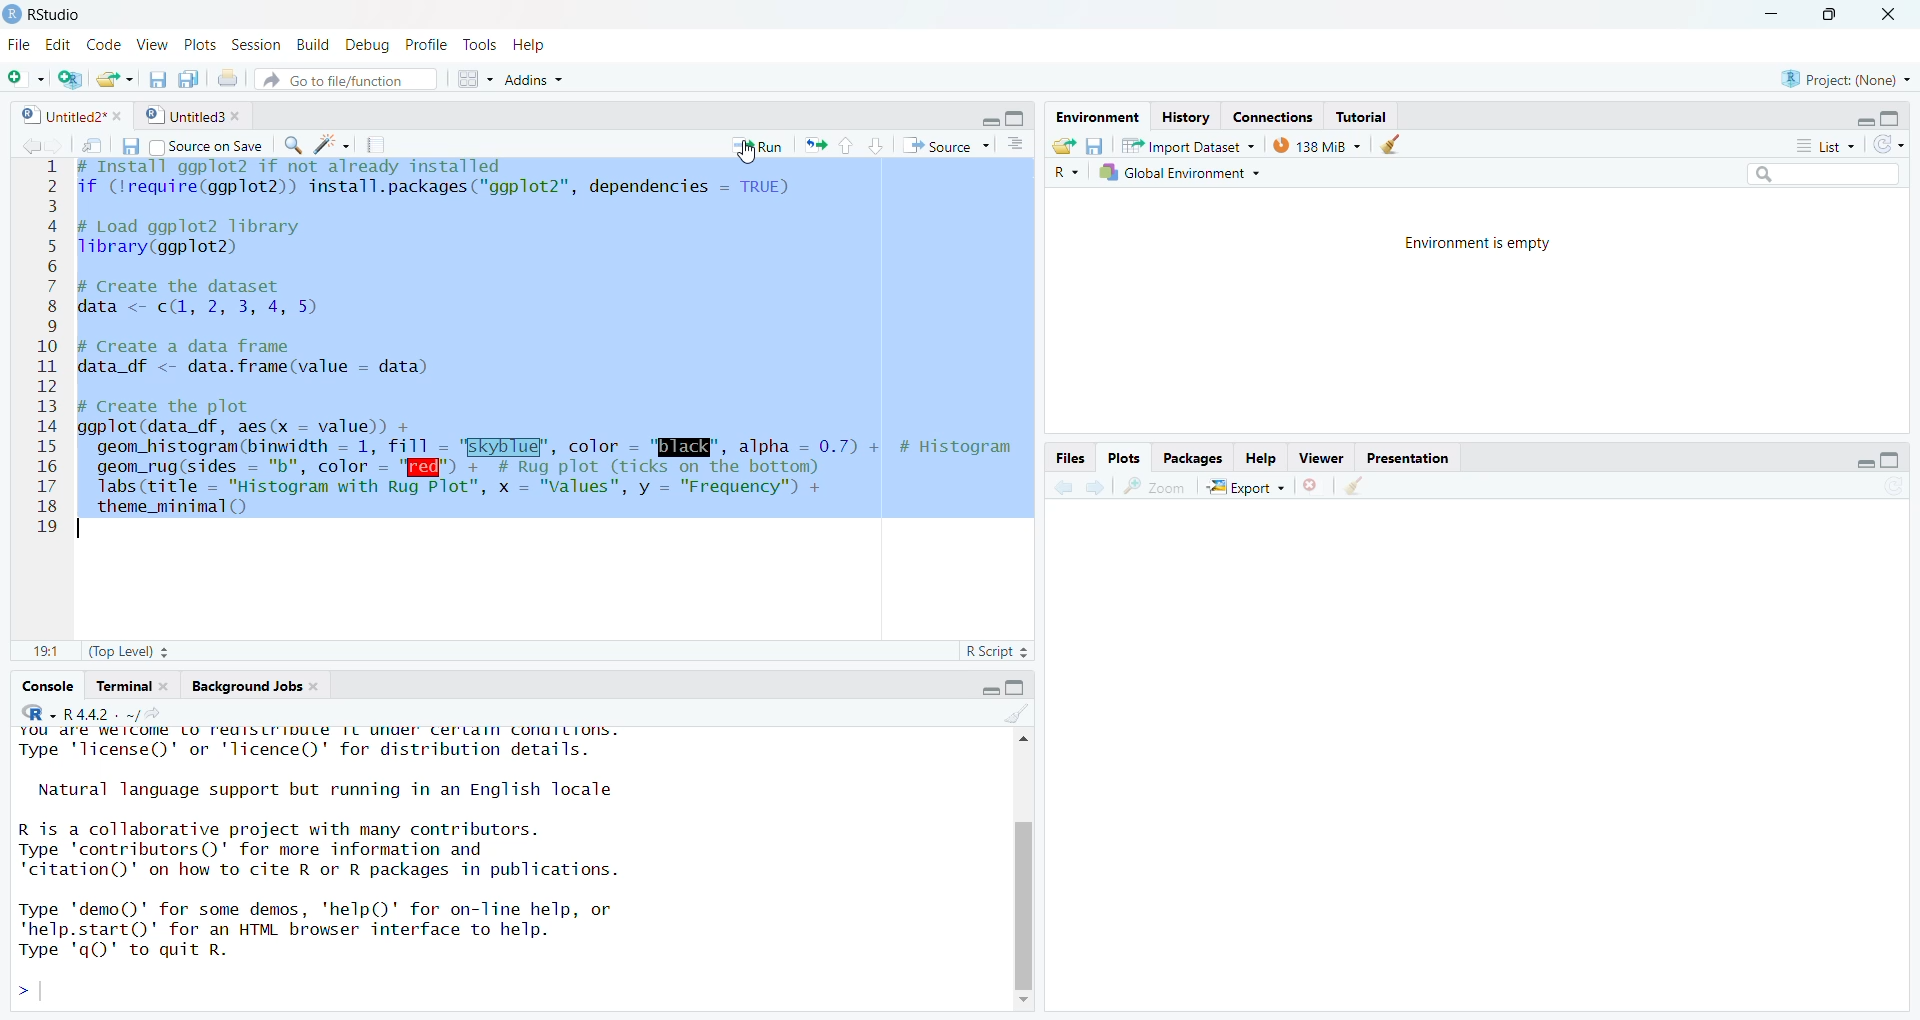  Describe the element at coordinates (1902, 144) in the screenshot. I see `refresh` at that location.